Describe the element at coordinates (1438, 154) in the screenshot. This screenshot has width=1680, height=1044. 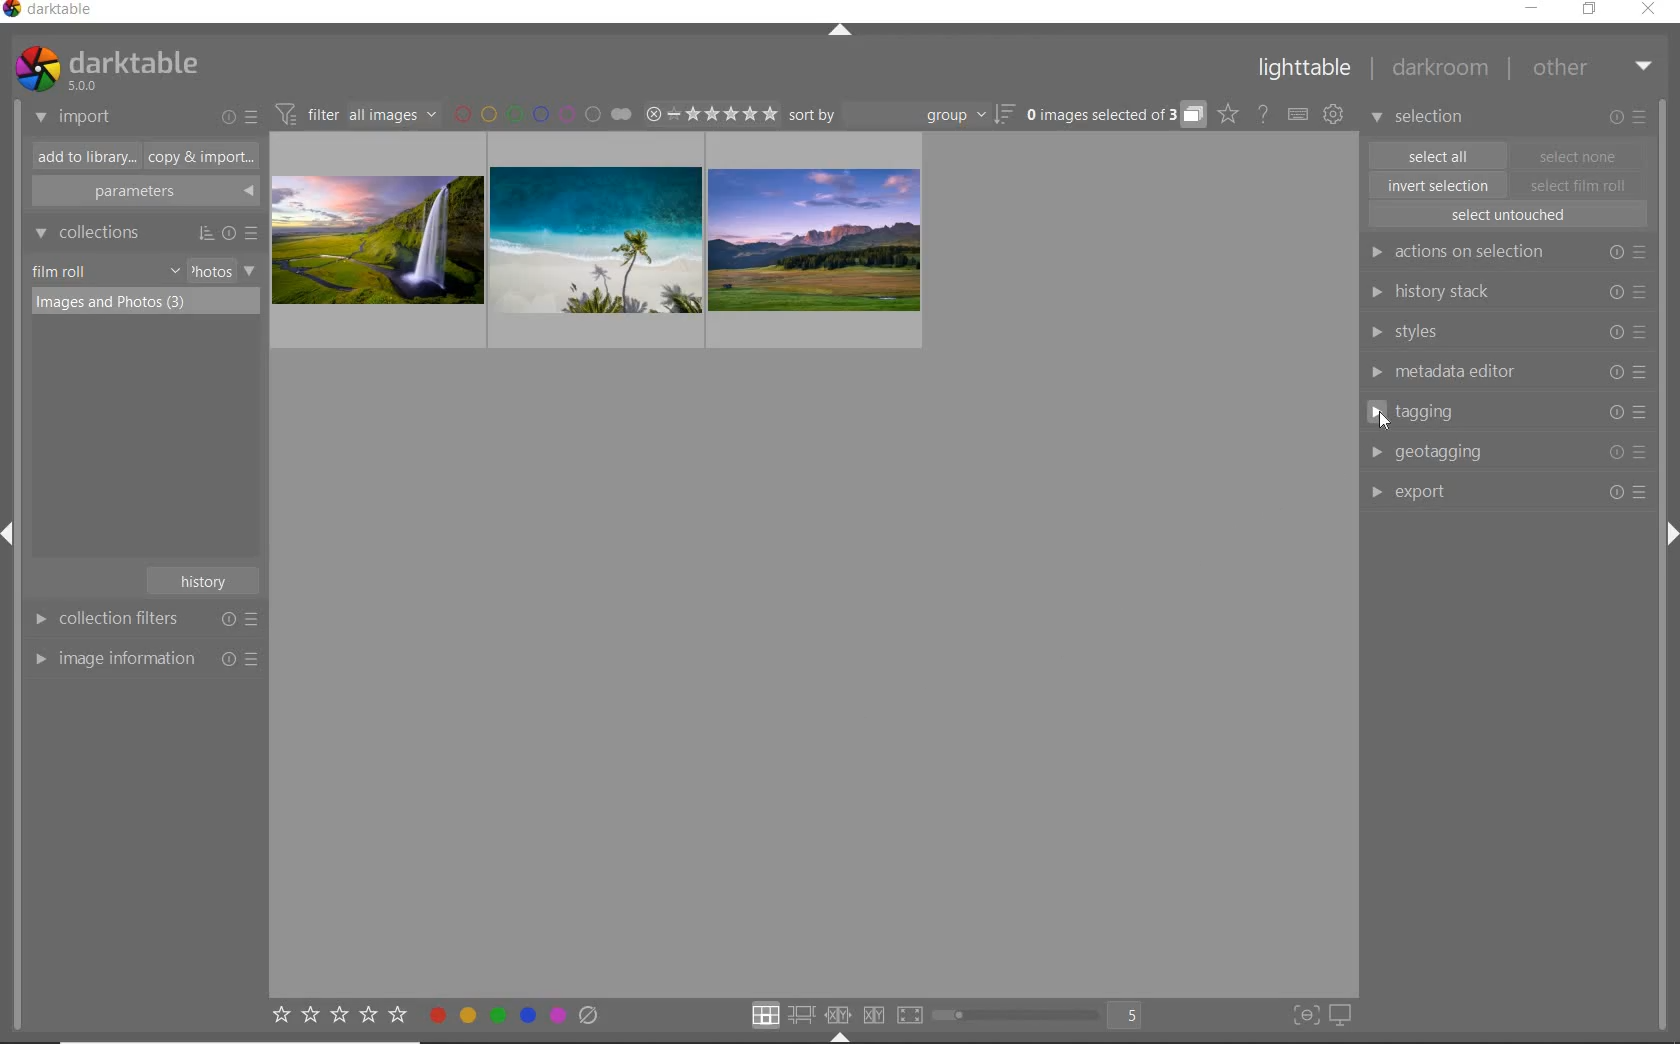
I see `select all` at that location.